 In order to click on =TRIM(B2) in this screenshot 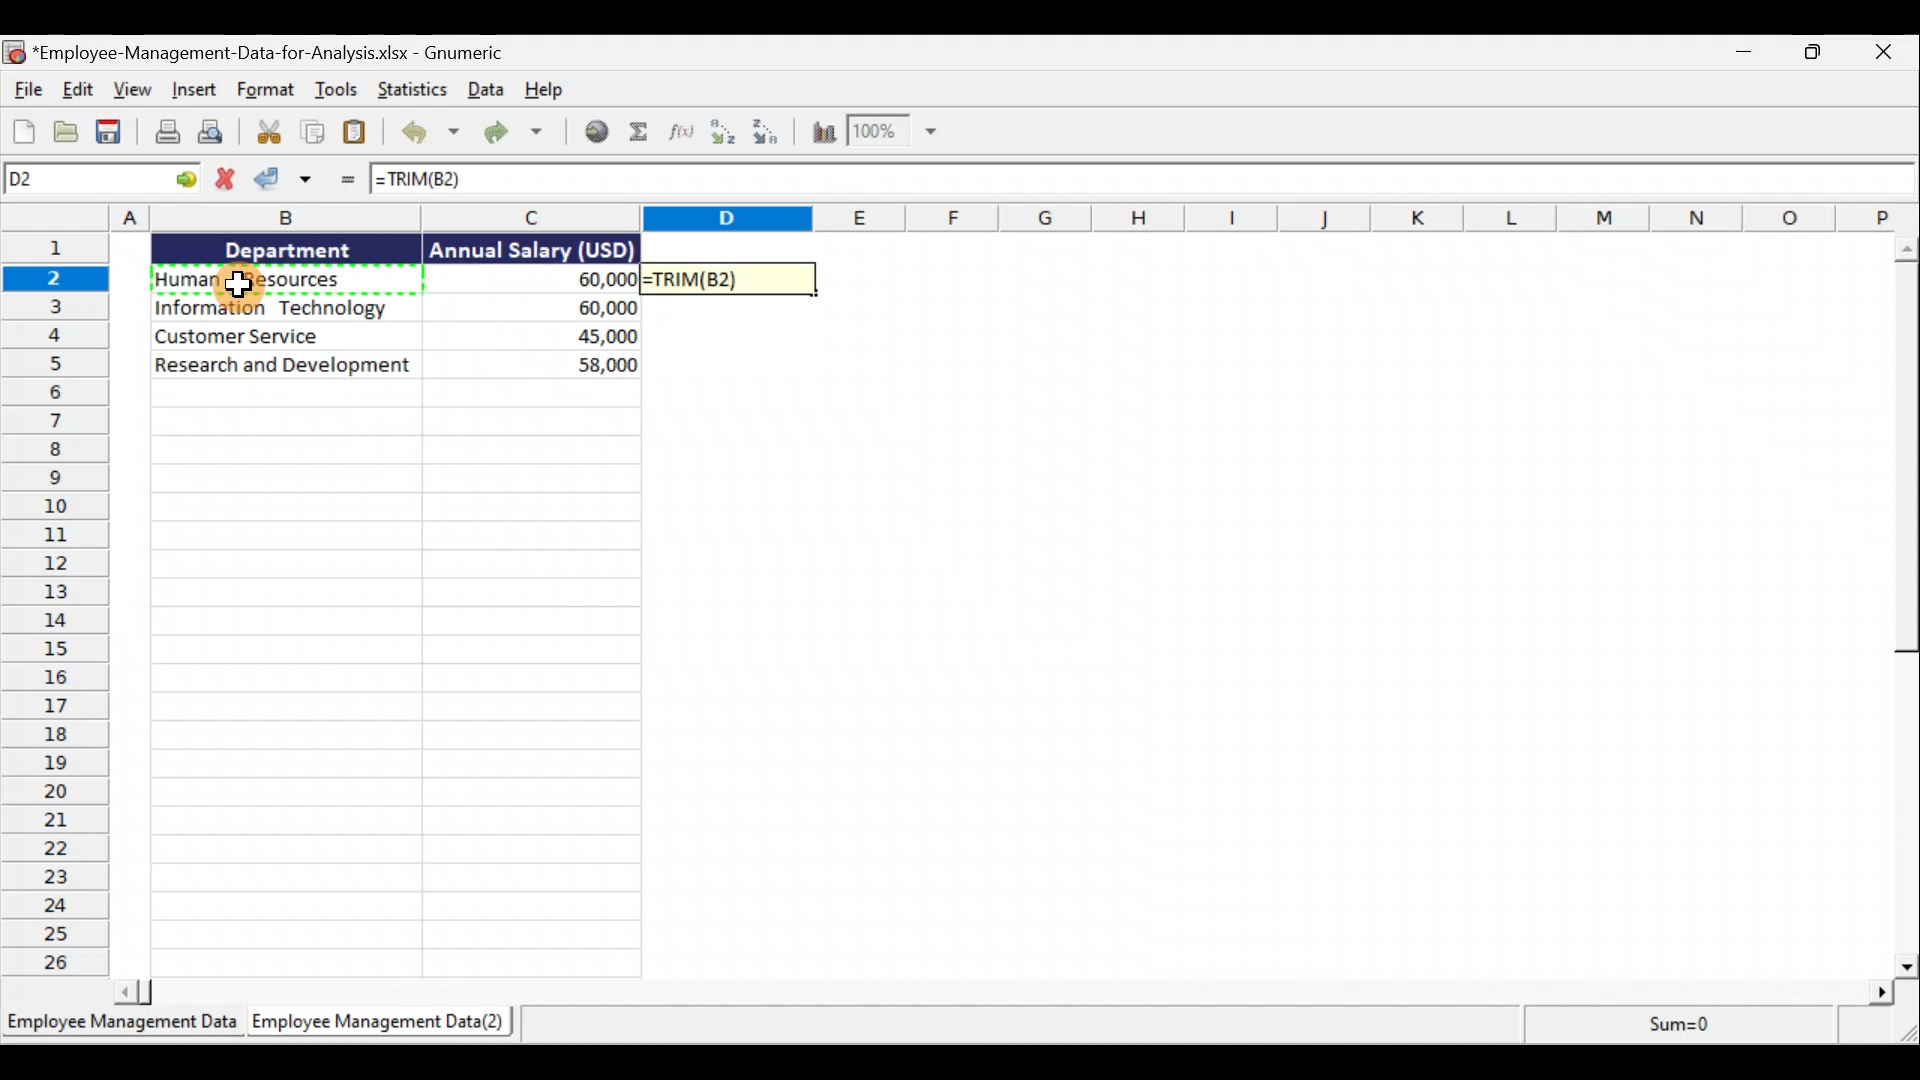, I will do `click(733, 279)`.